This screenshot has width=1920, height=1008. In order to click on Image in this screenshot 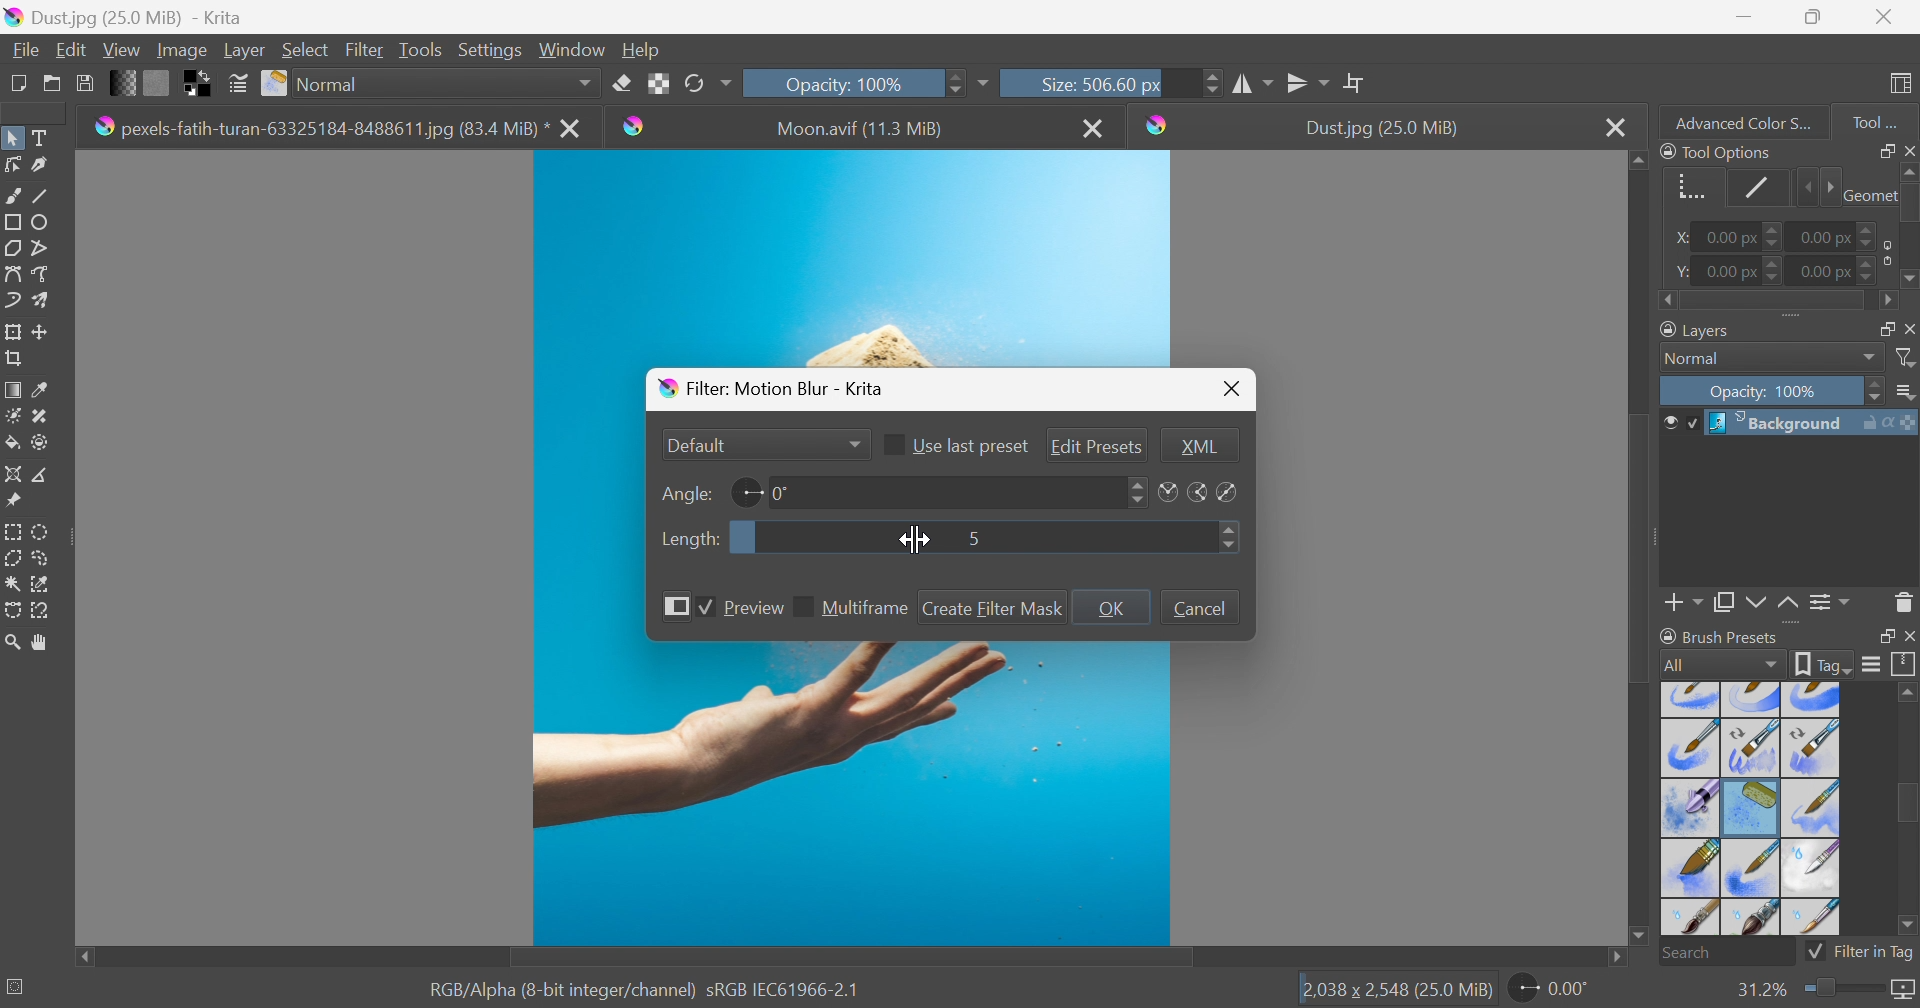, I will do `click(180, 49)`.